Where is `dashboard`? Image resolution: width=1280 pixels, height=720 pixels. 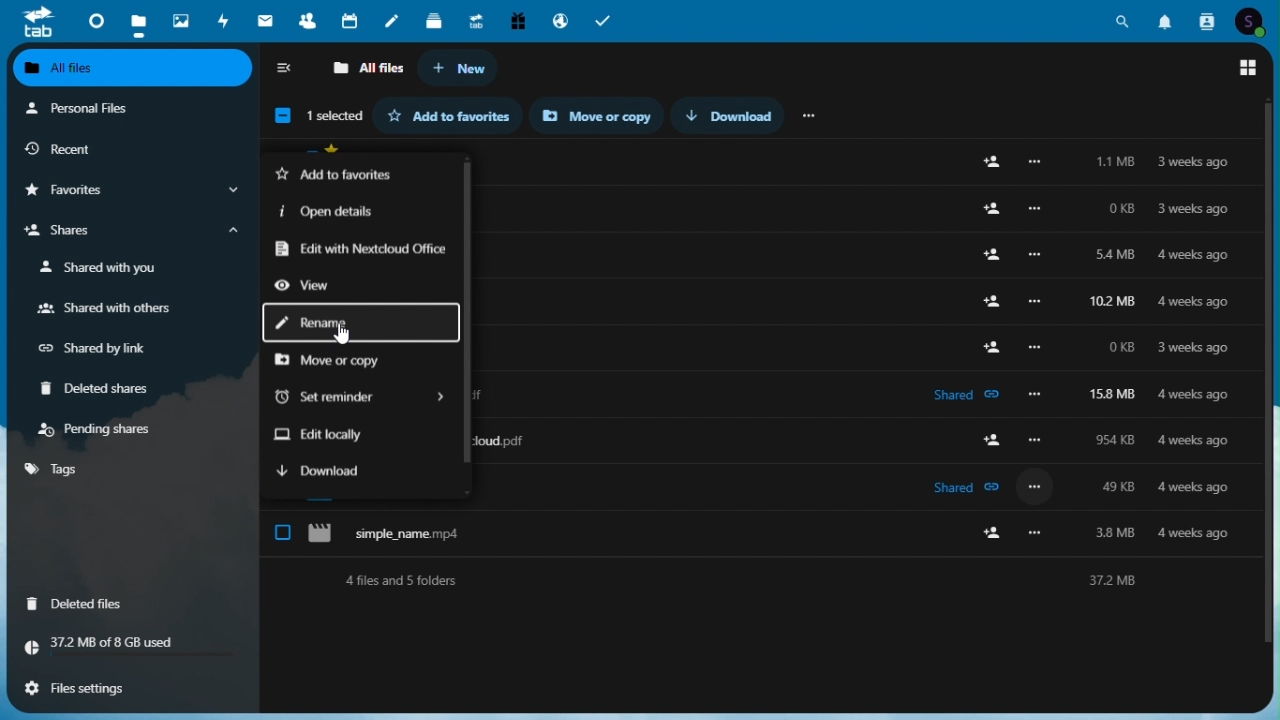 dashboard is located at coordinates (91, 19).